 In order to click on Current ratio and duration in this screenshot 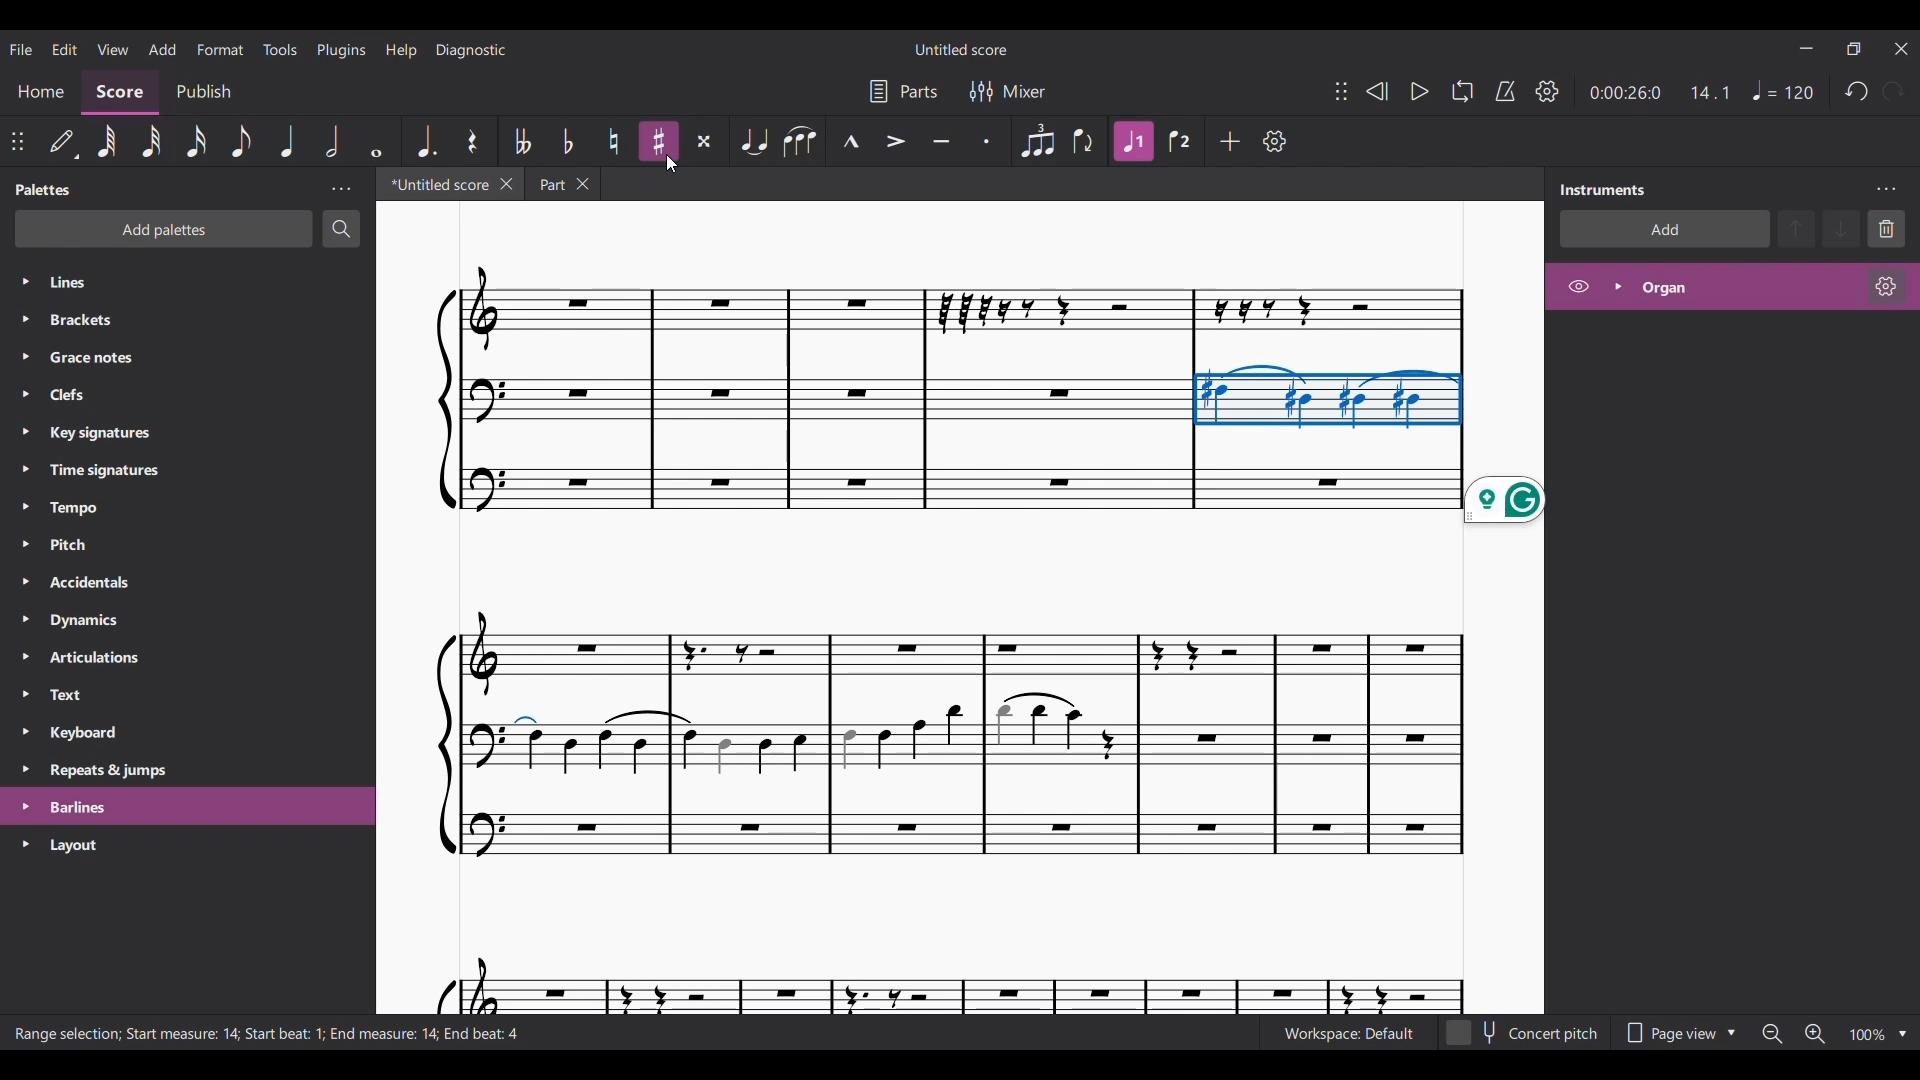, I will do `click(1659, 91)`.